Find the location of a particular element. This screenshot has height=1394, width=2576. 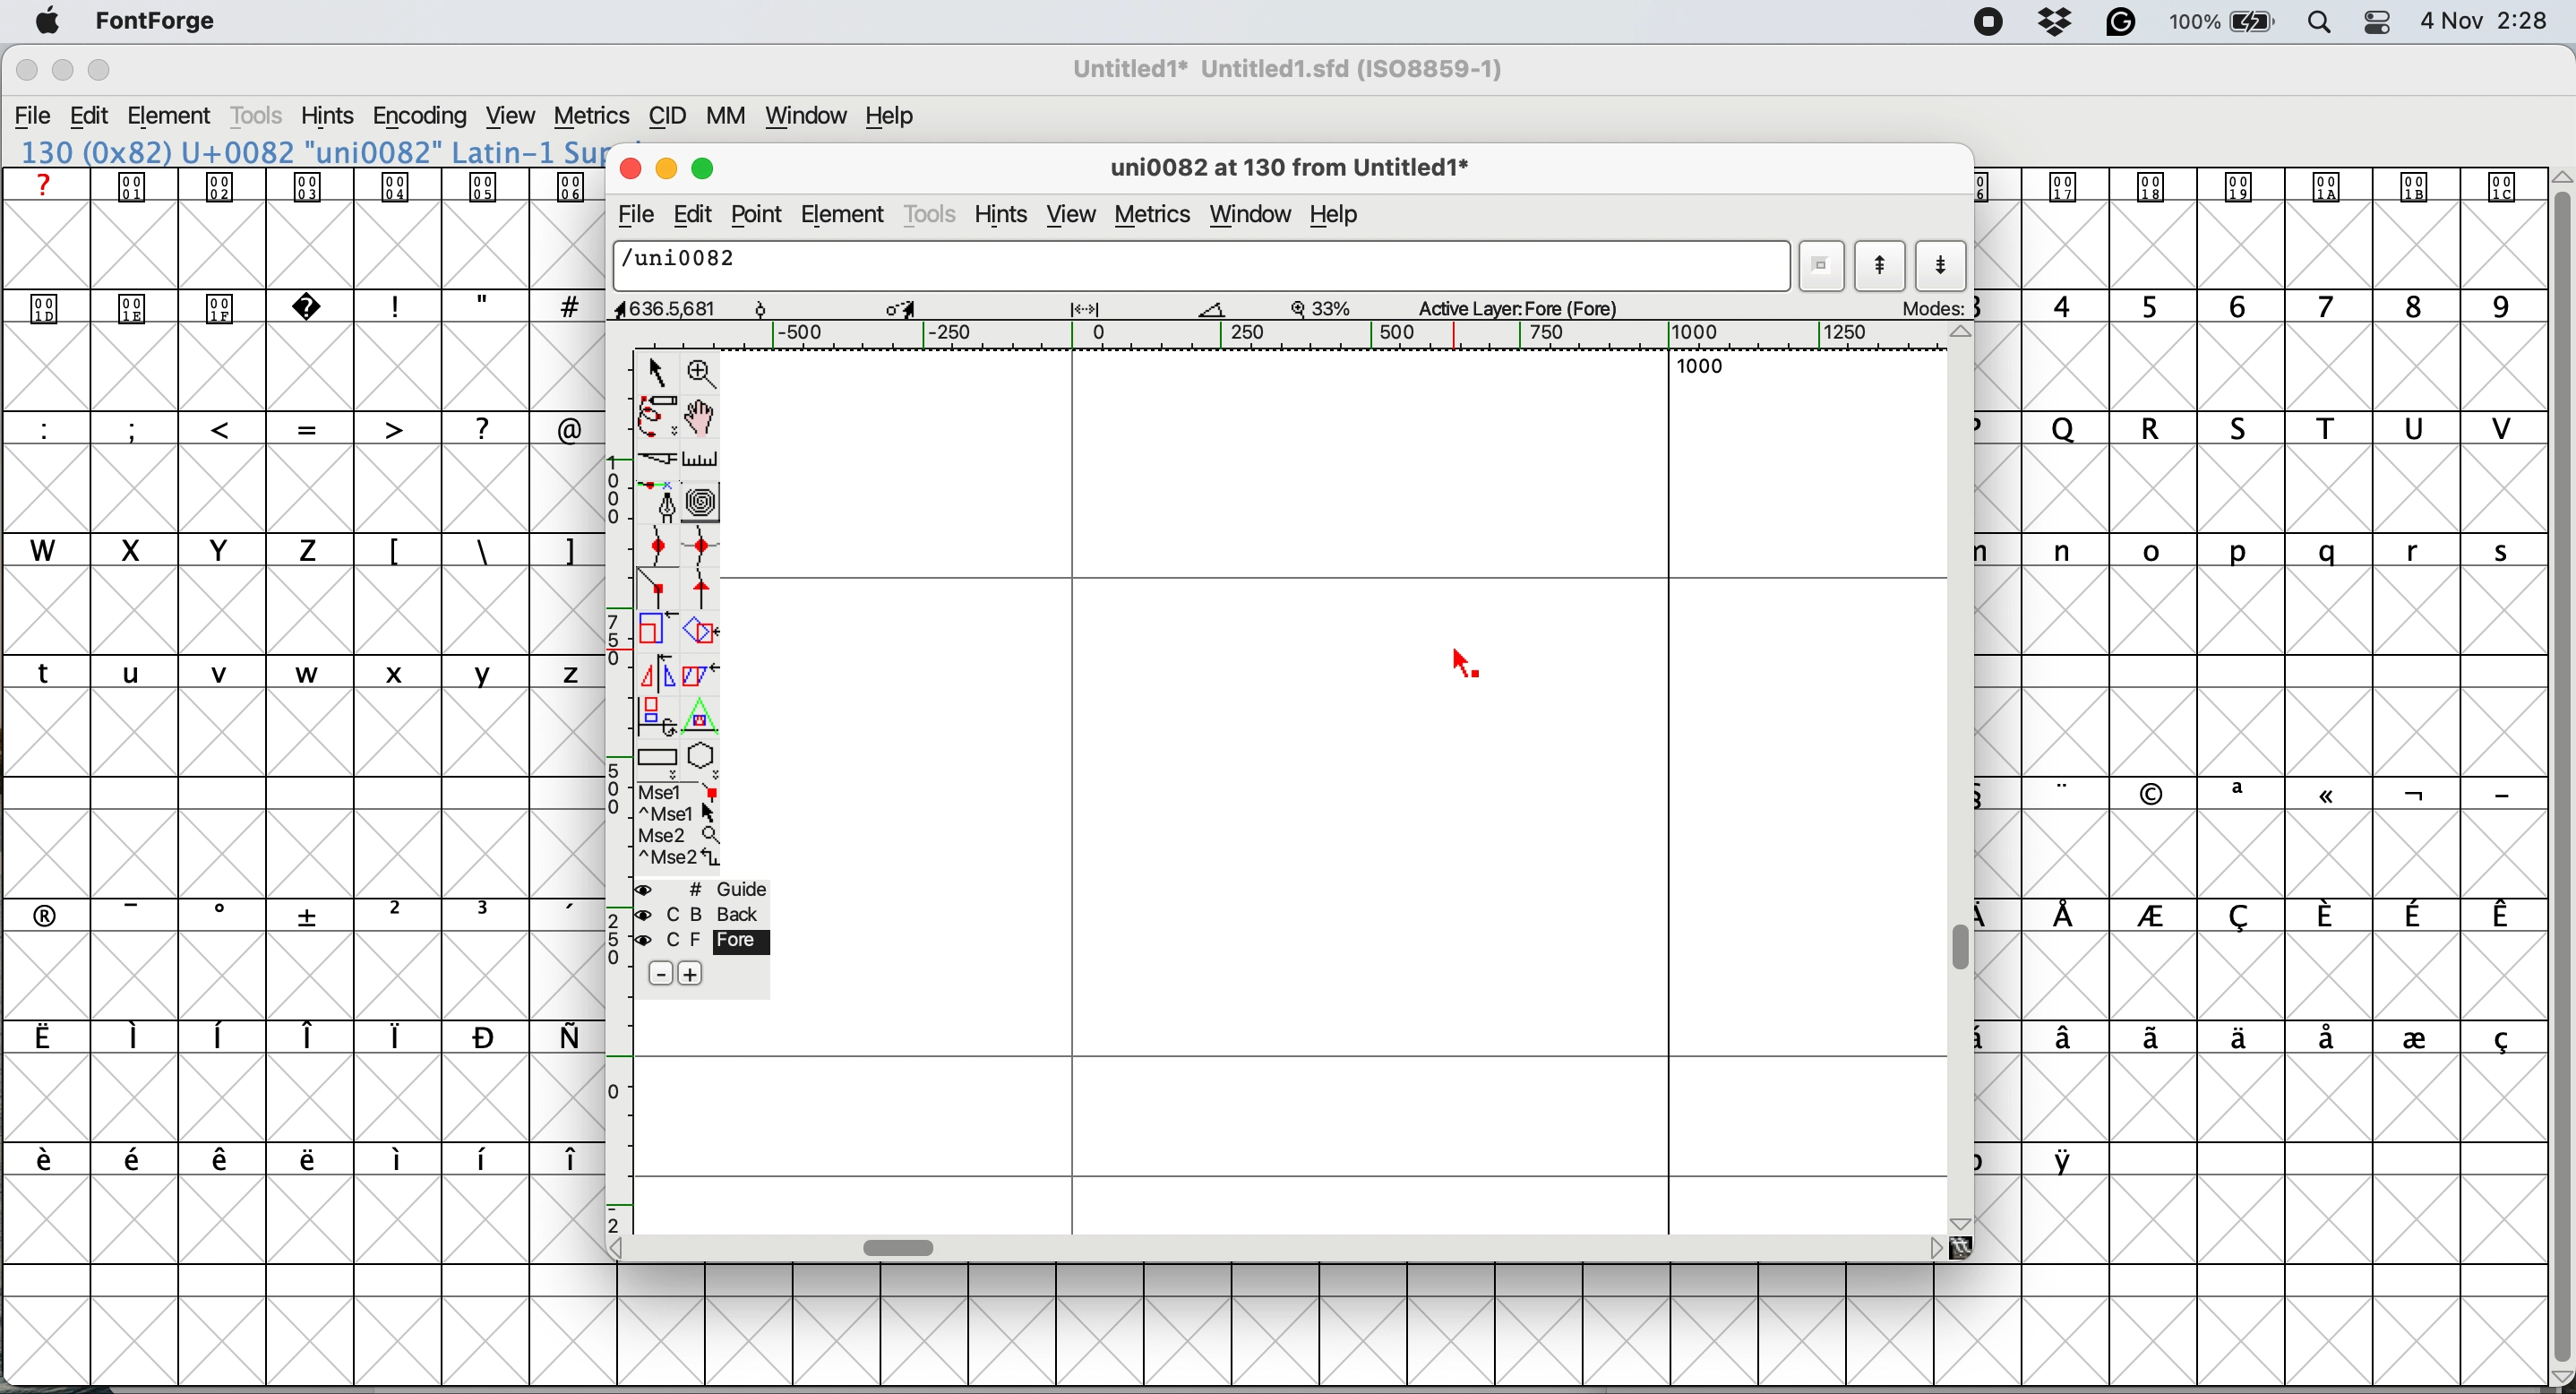

metrics is located at coordinates (591, 117).